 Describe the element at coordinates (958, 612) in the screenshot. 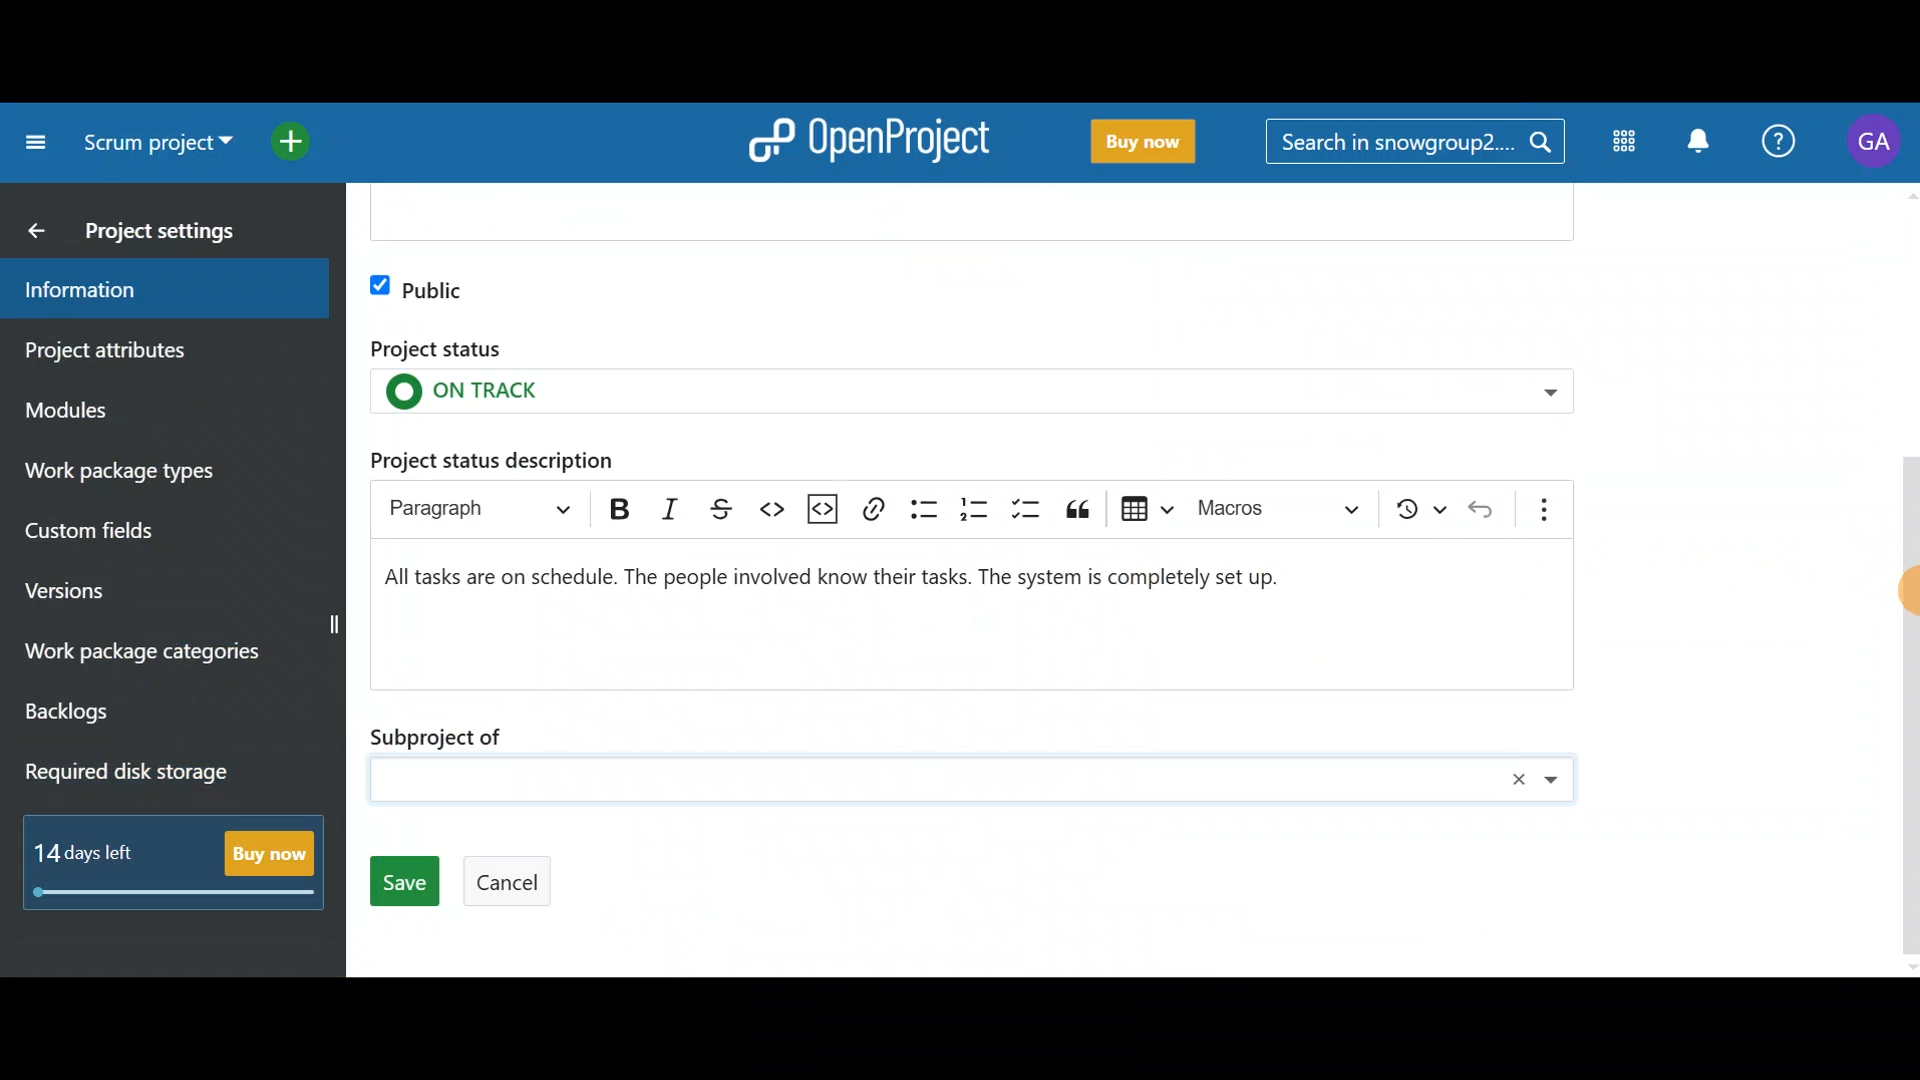

I see `Project status description` at that location.